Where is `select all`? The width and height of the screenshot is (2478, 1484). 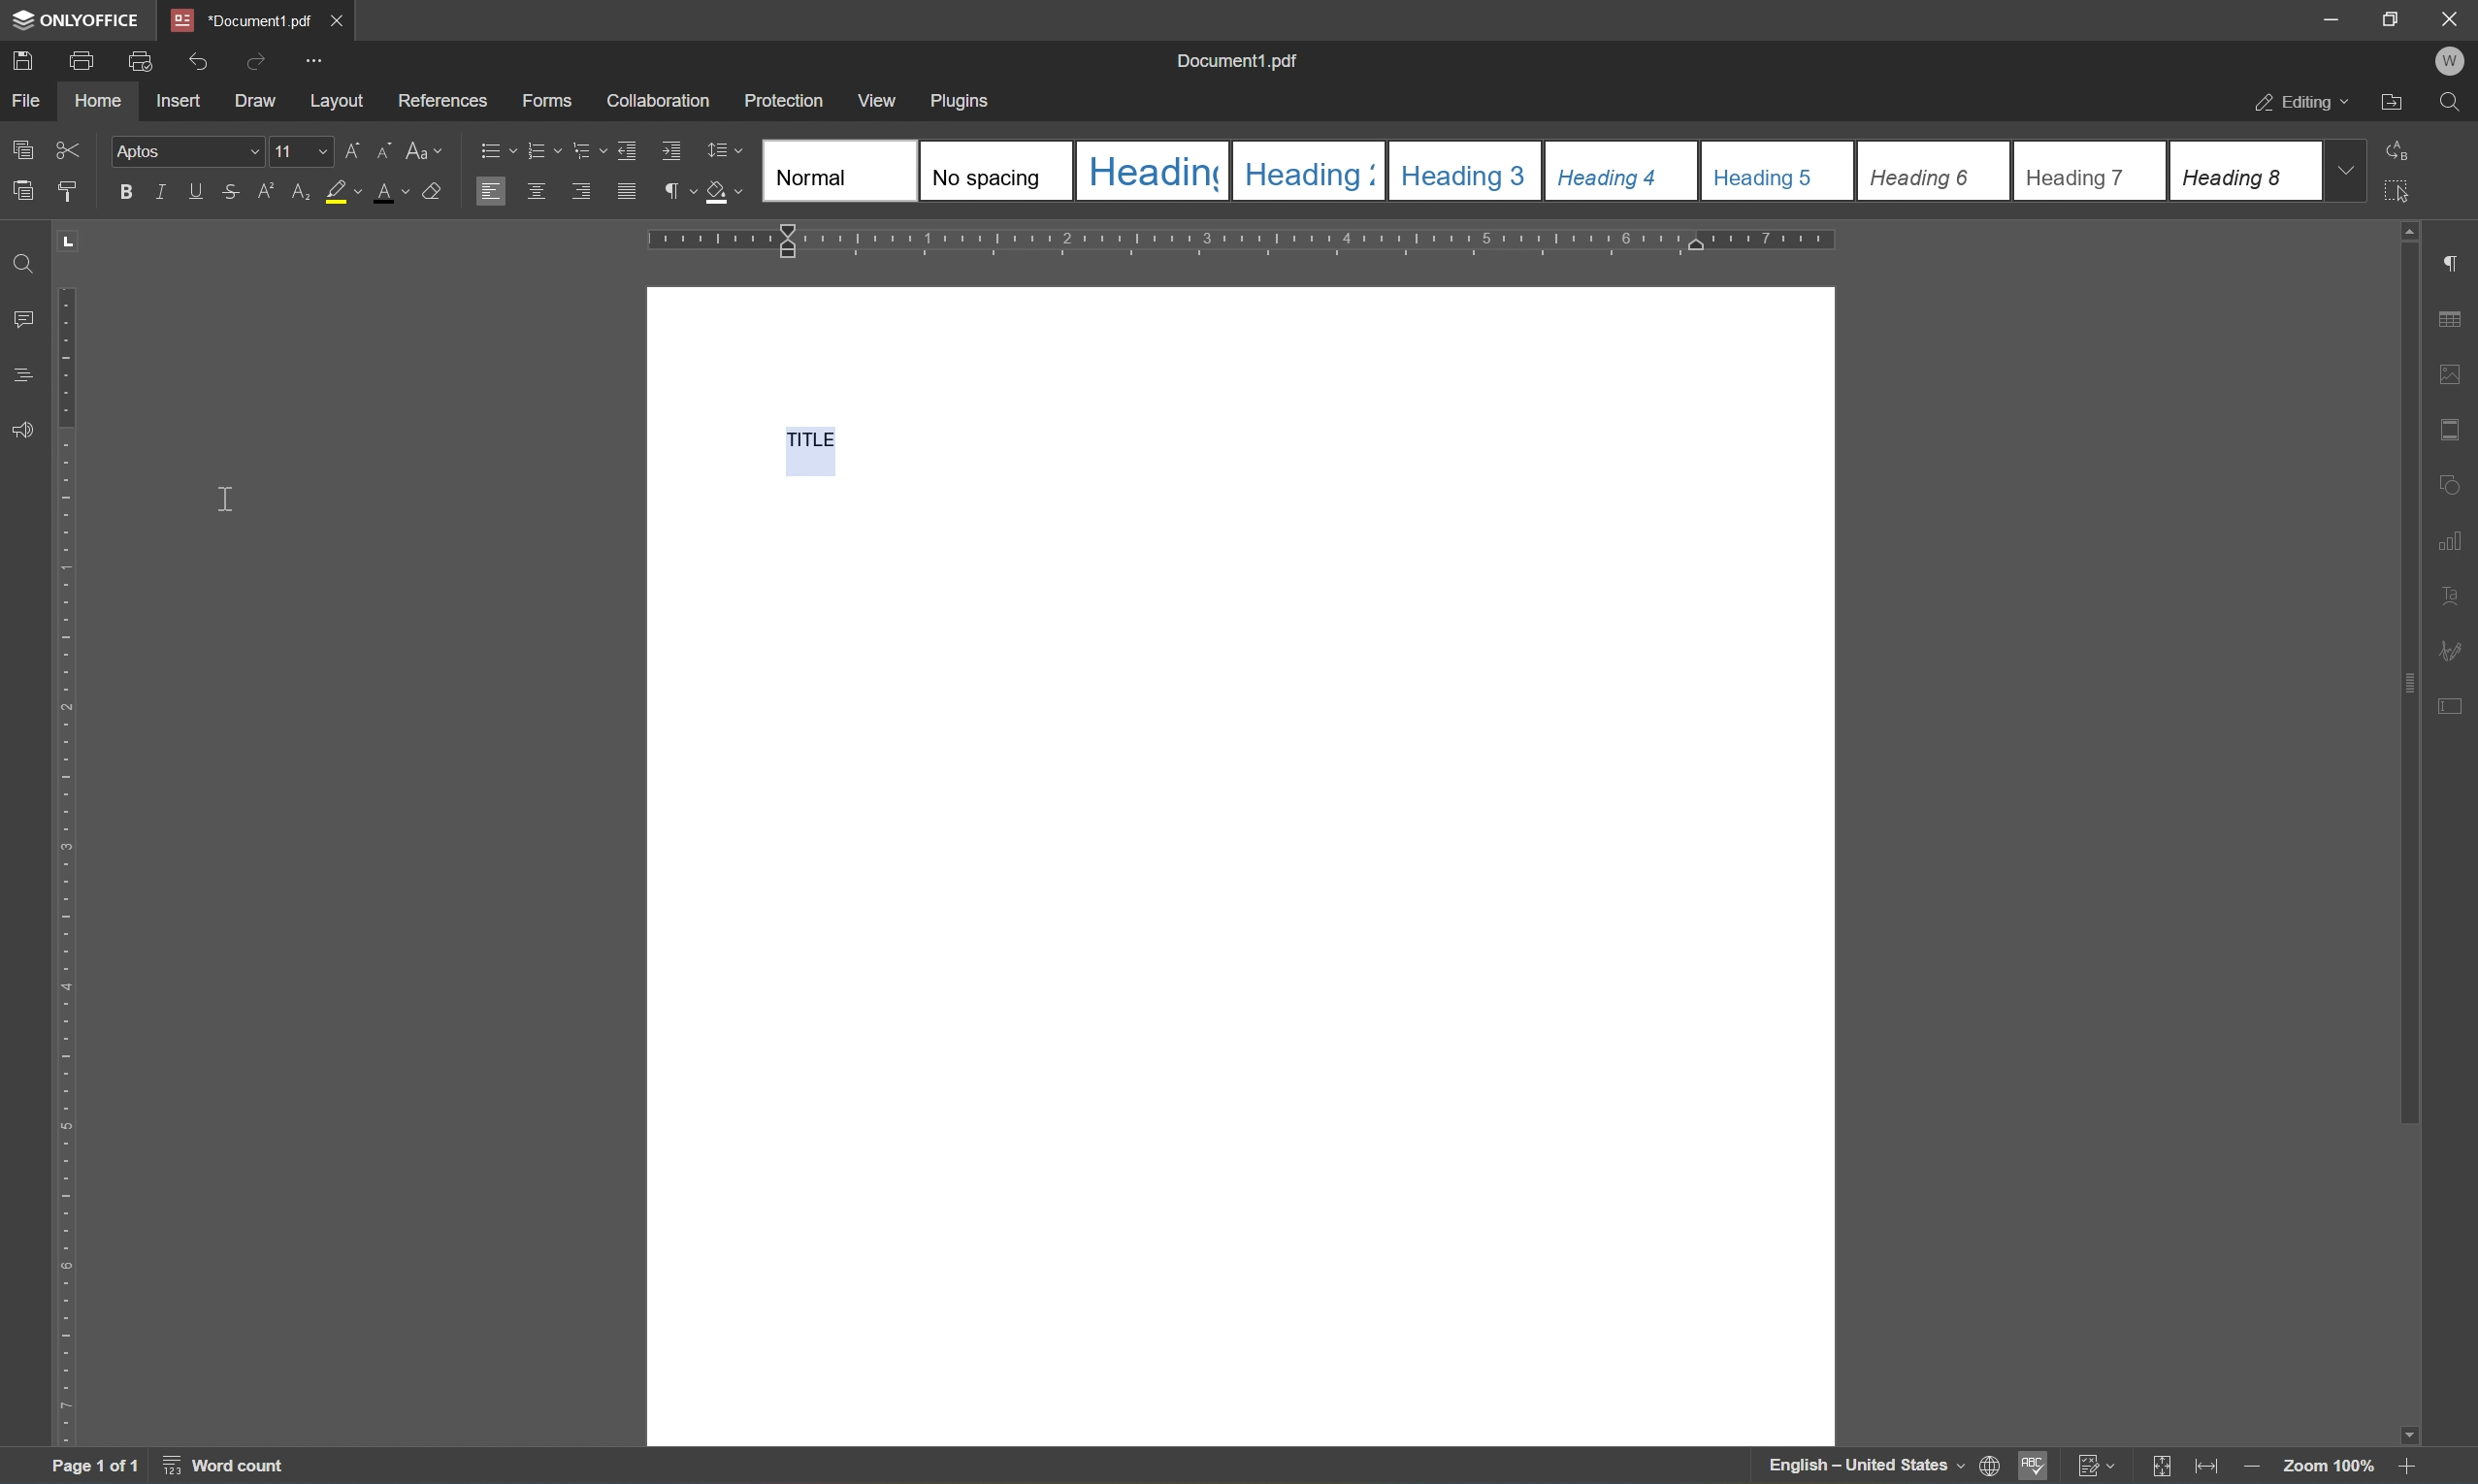 select all is located at coordinates (2398, 193).